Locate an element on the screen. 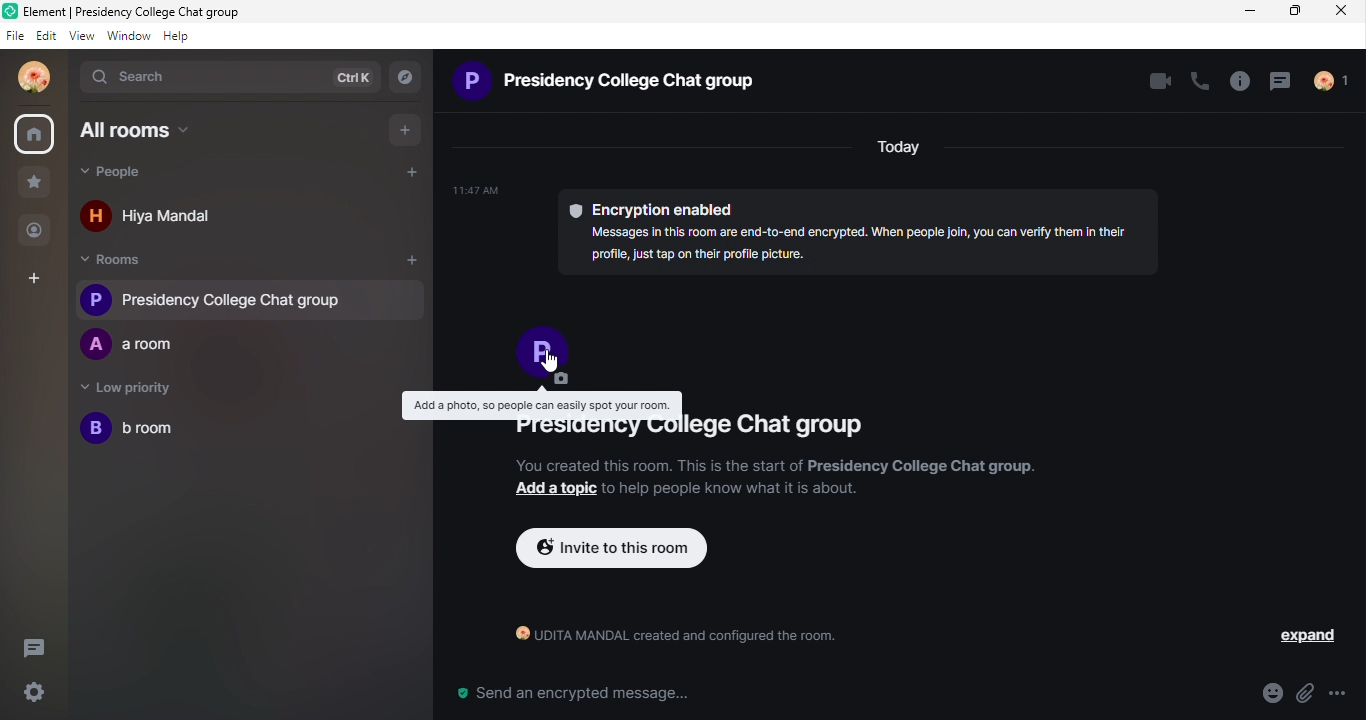 The width and height of the screenshot is (1366, 720). presidency college chat group is located at coordinates (682, 434).